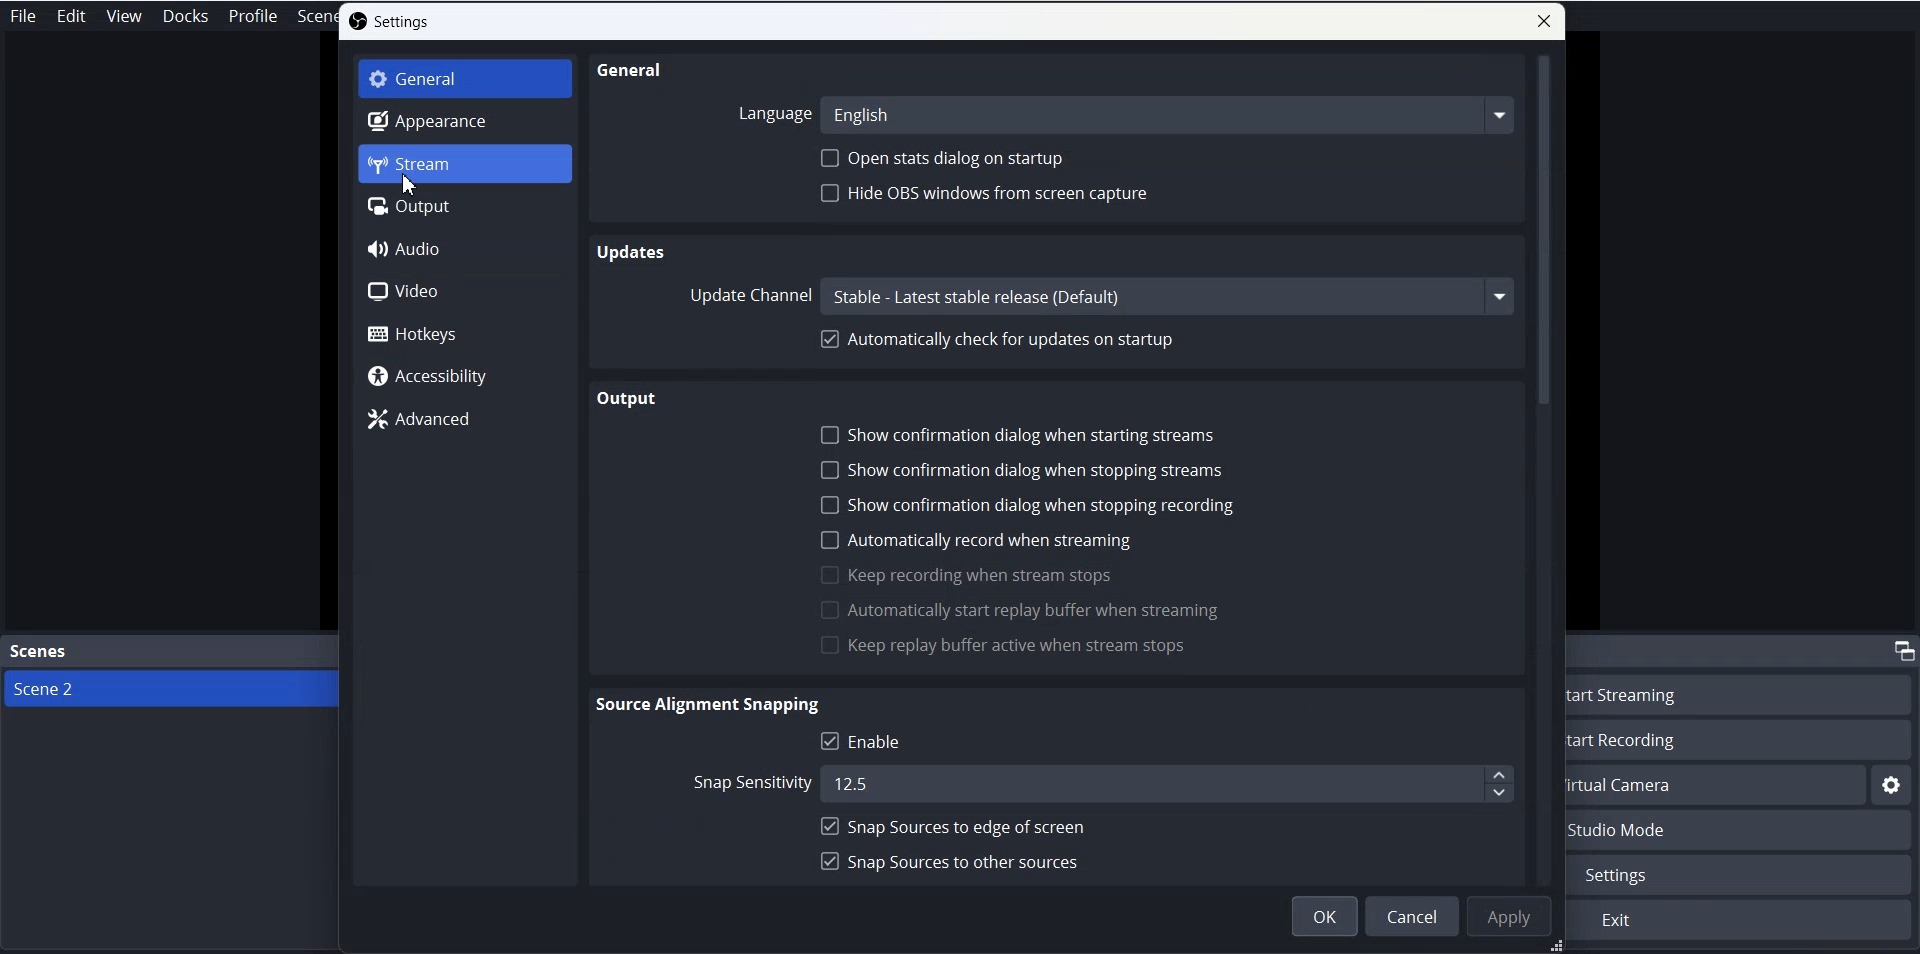  What do you see at coordinates (1324, 916) in the screenshot?
I see `OK` at bounding box center [1324, 916].